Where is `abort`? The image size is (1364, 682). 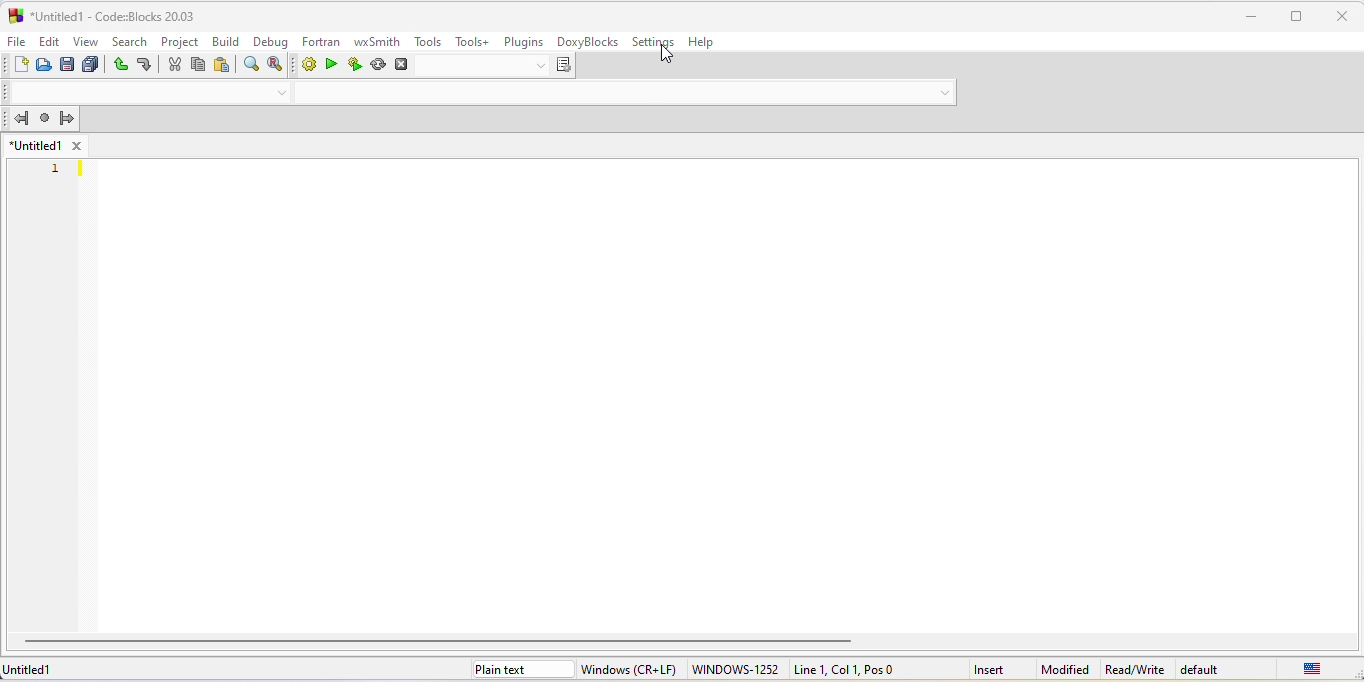 abort is located at coordinates (400, 64).